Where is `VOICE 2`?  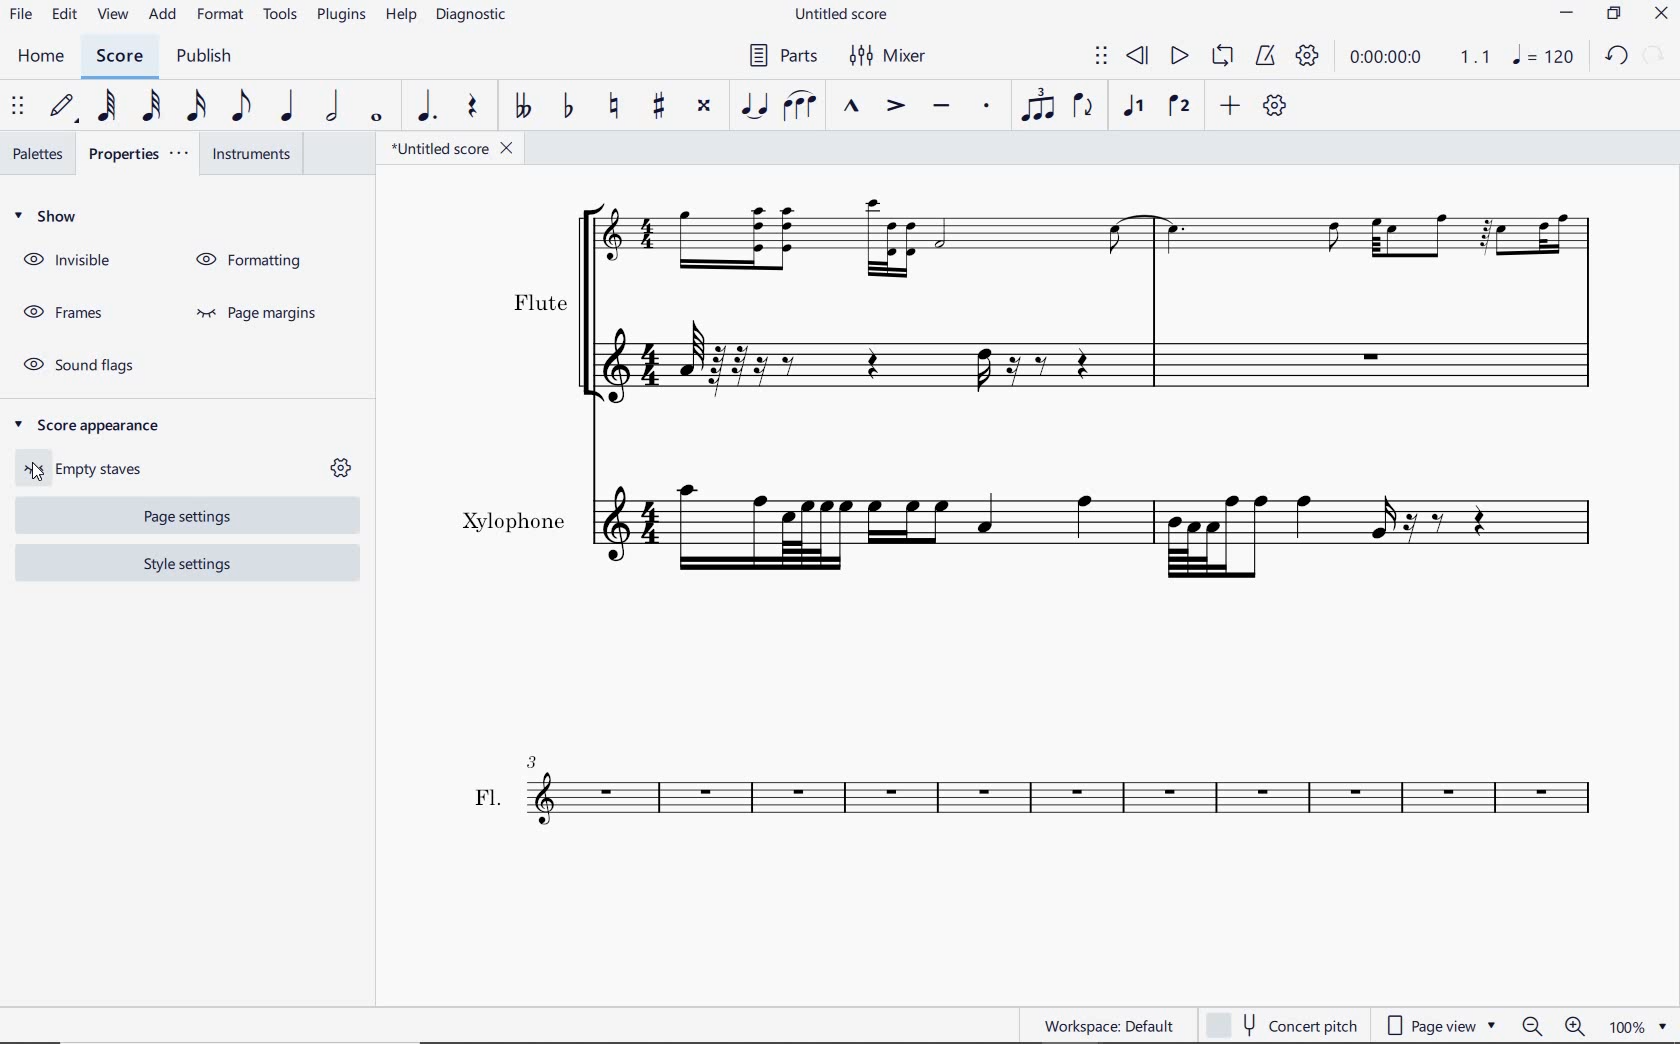
VOICE 2 is located at coordinates (1179, 106).